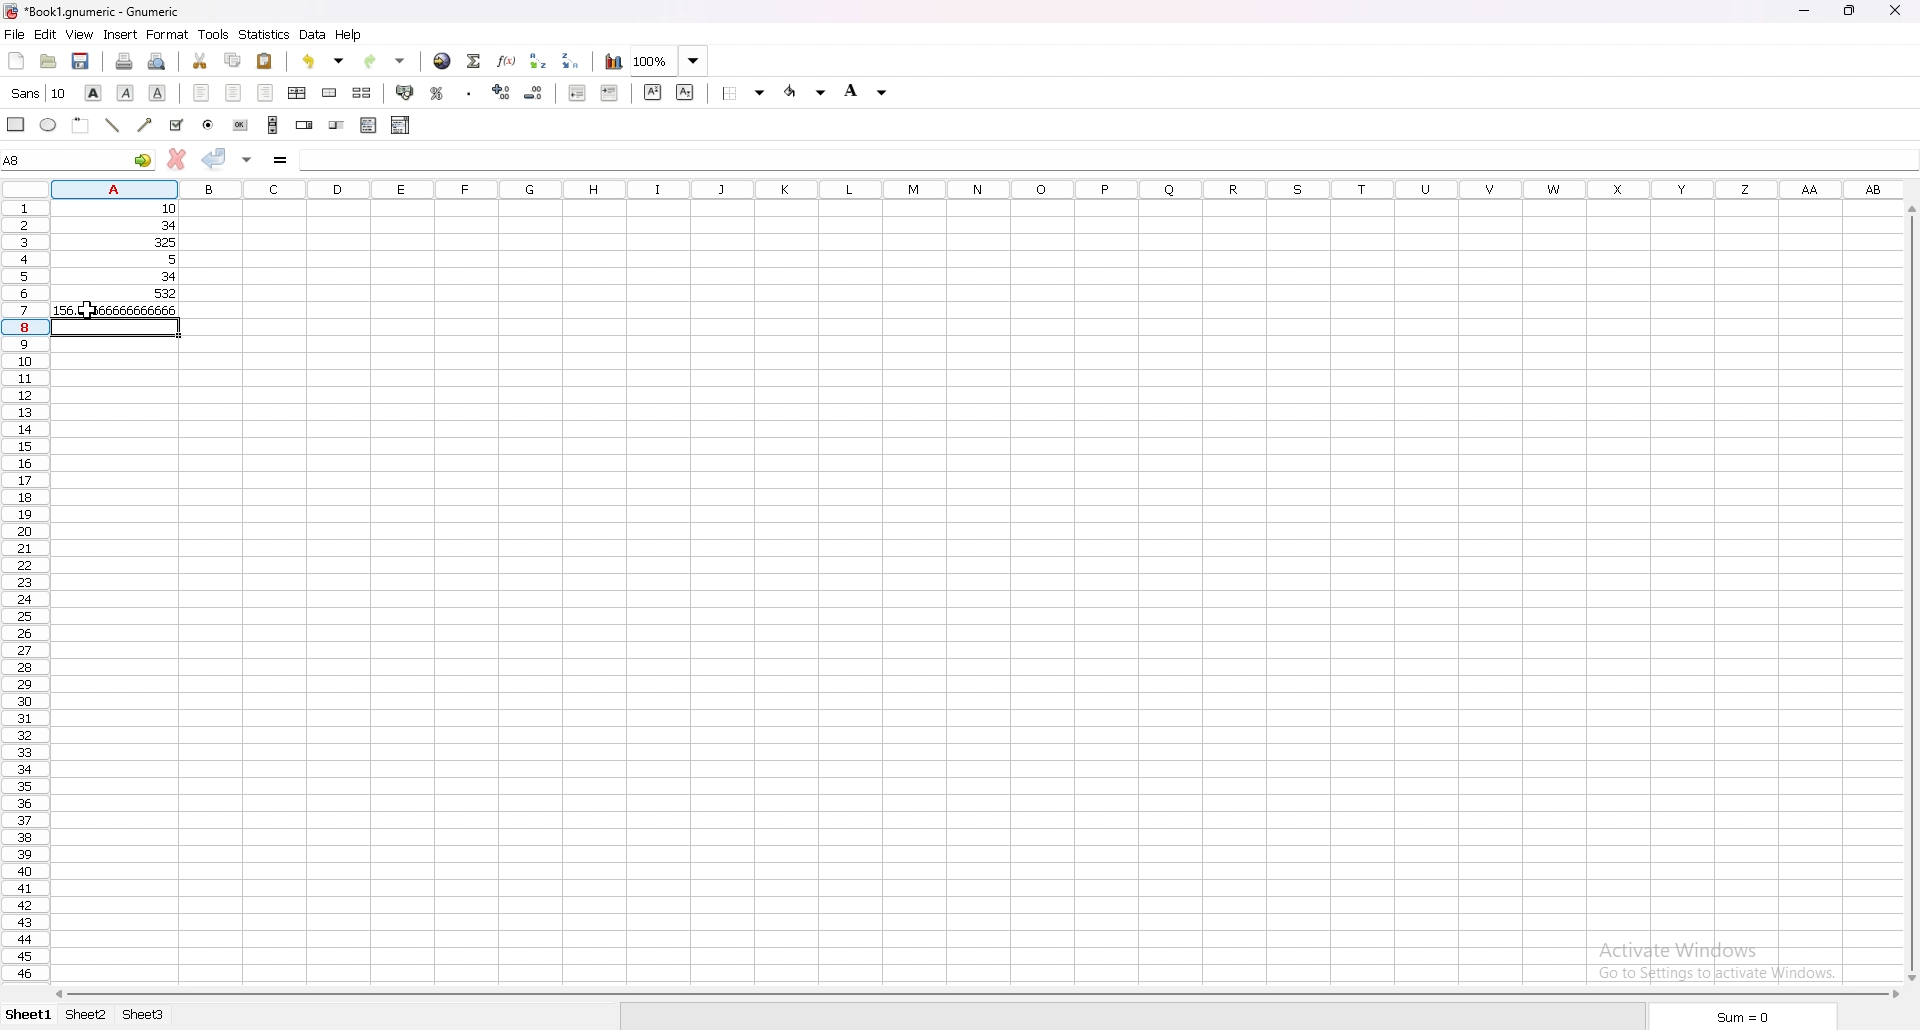  What do you see at coordinates (804, 92) in the screenshot?
I see `foreground` at bounding box center [804, 92].